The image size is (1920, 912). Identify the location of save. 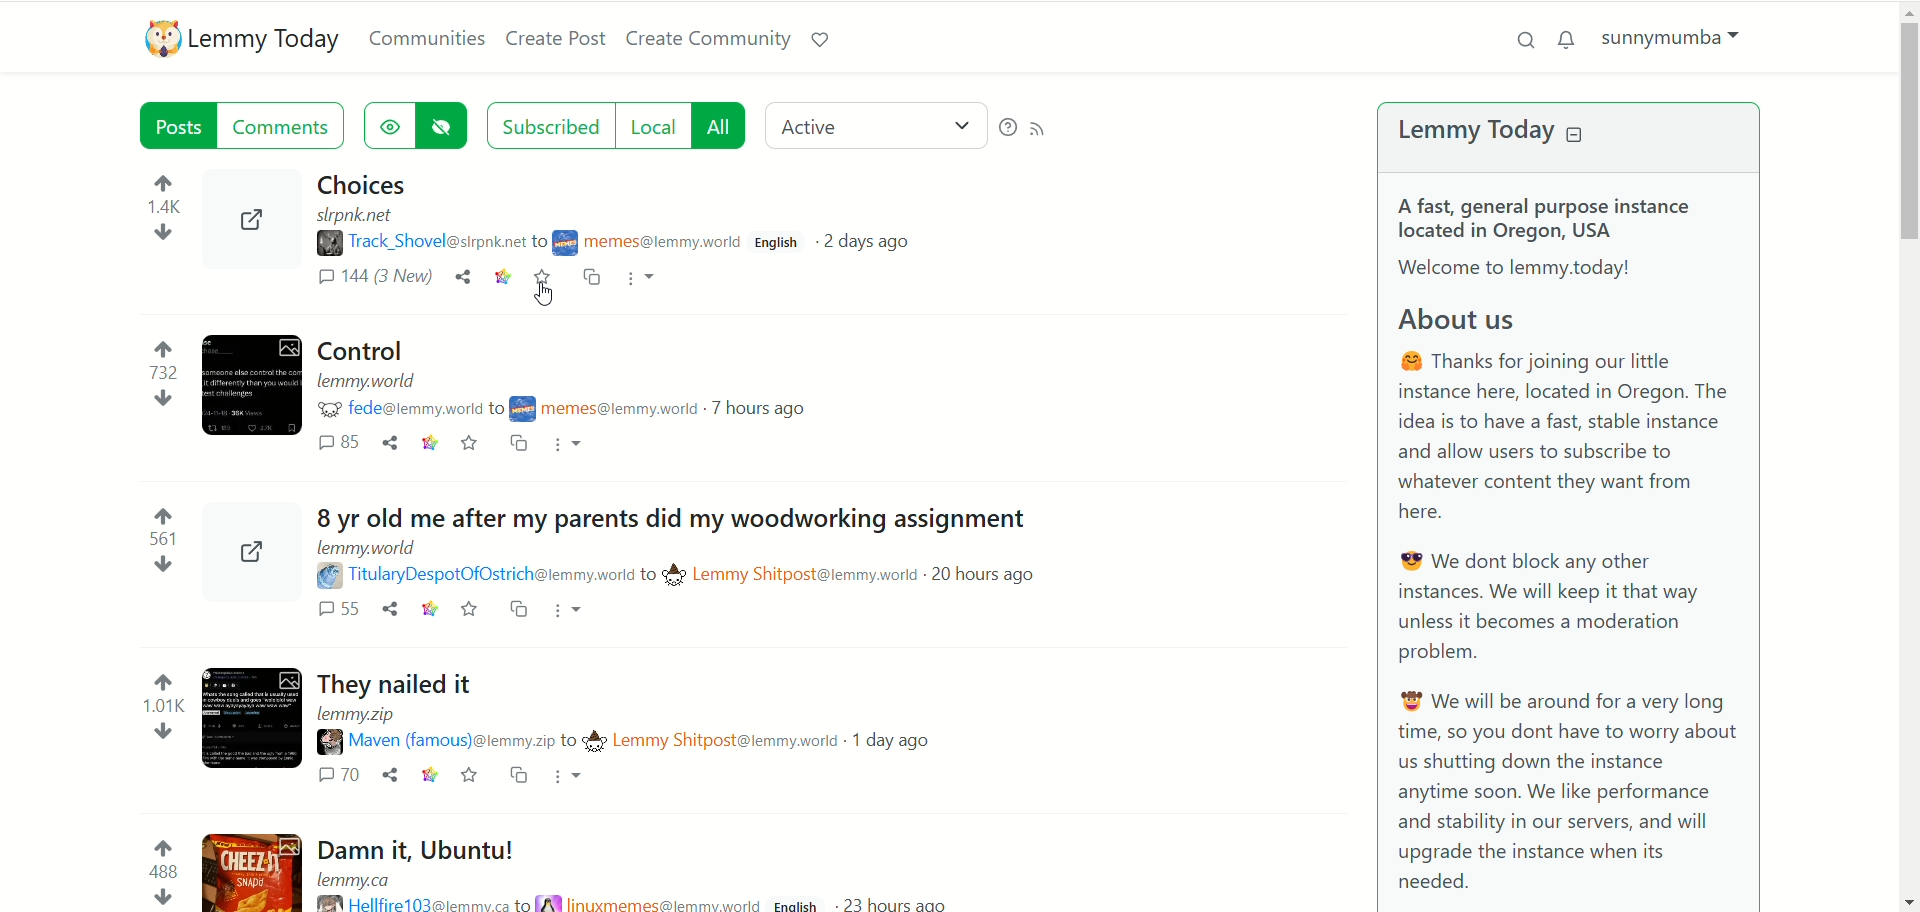
(467, 608).